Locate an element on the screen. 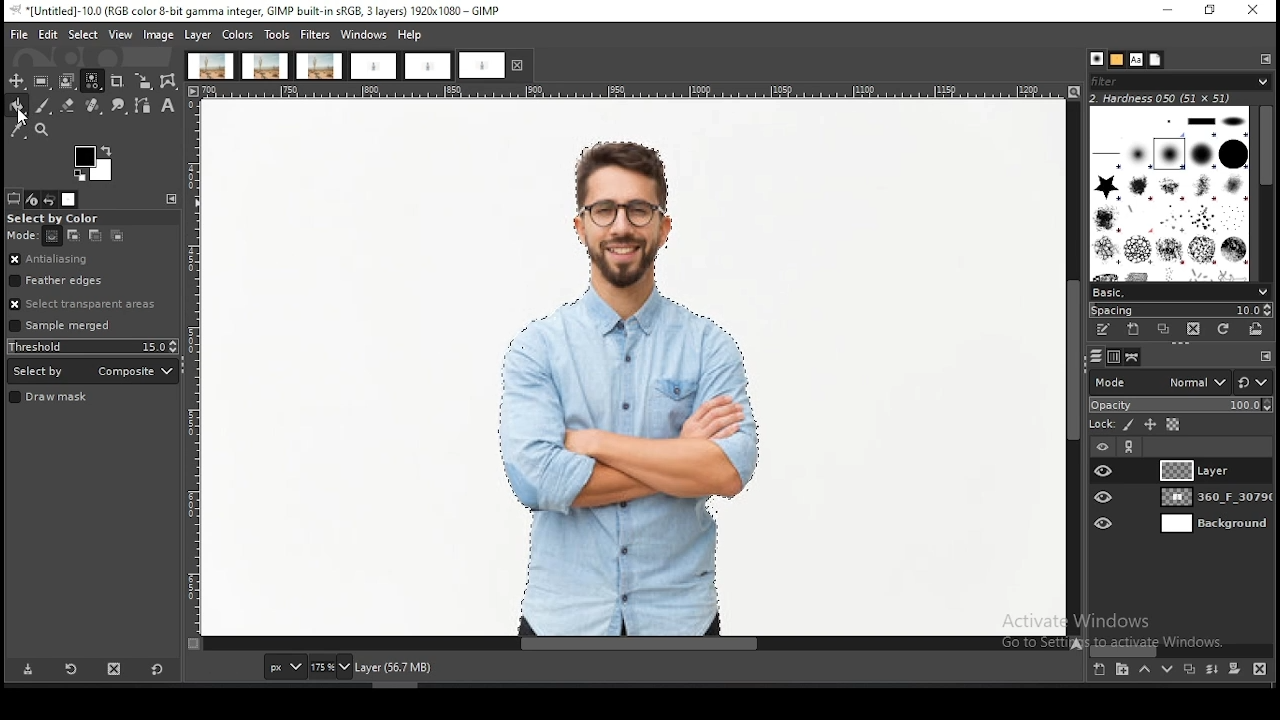  duplicate brush is located at coordinates (1165, 331).